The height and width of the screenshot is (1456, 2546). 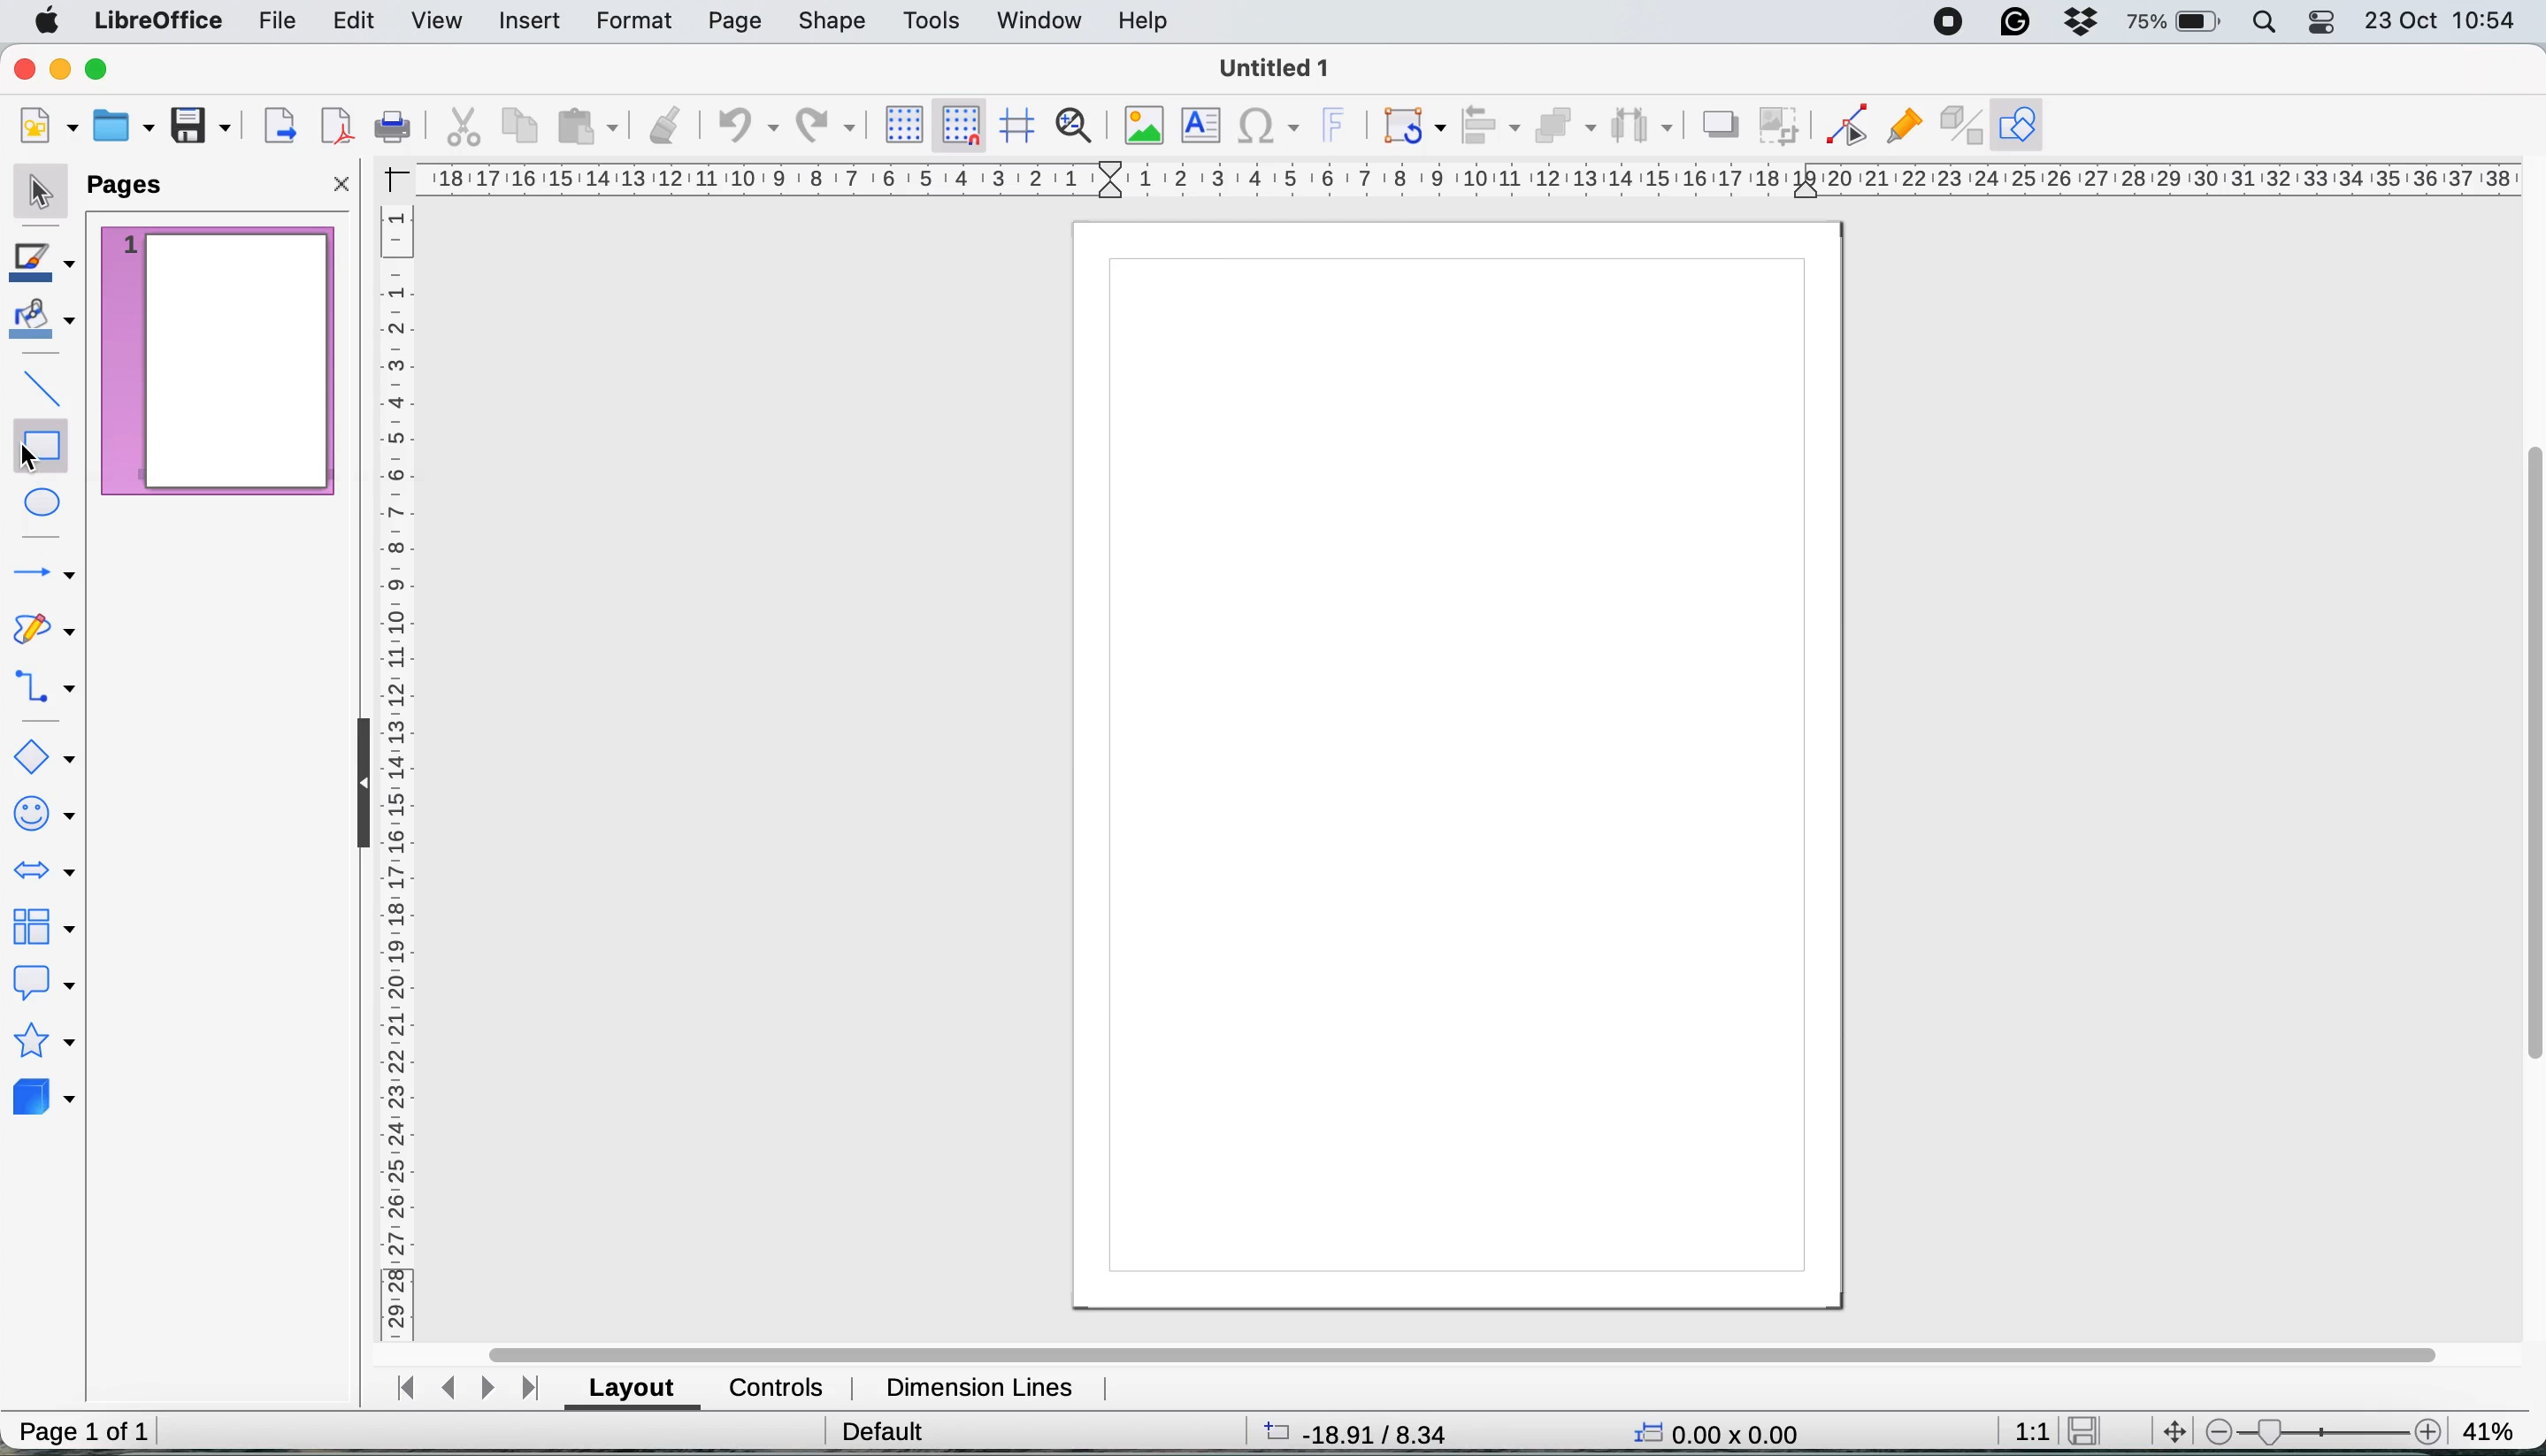 What do you see at coordinates (282, 123) in the screenshot?
I see `export` at bounding box center [282, 123].